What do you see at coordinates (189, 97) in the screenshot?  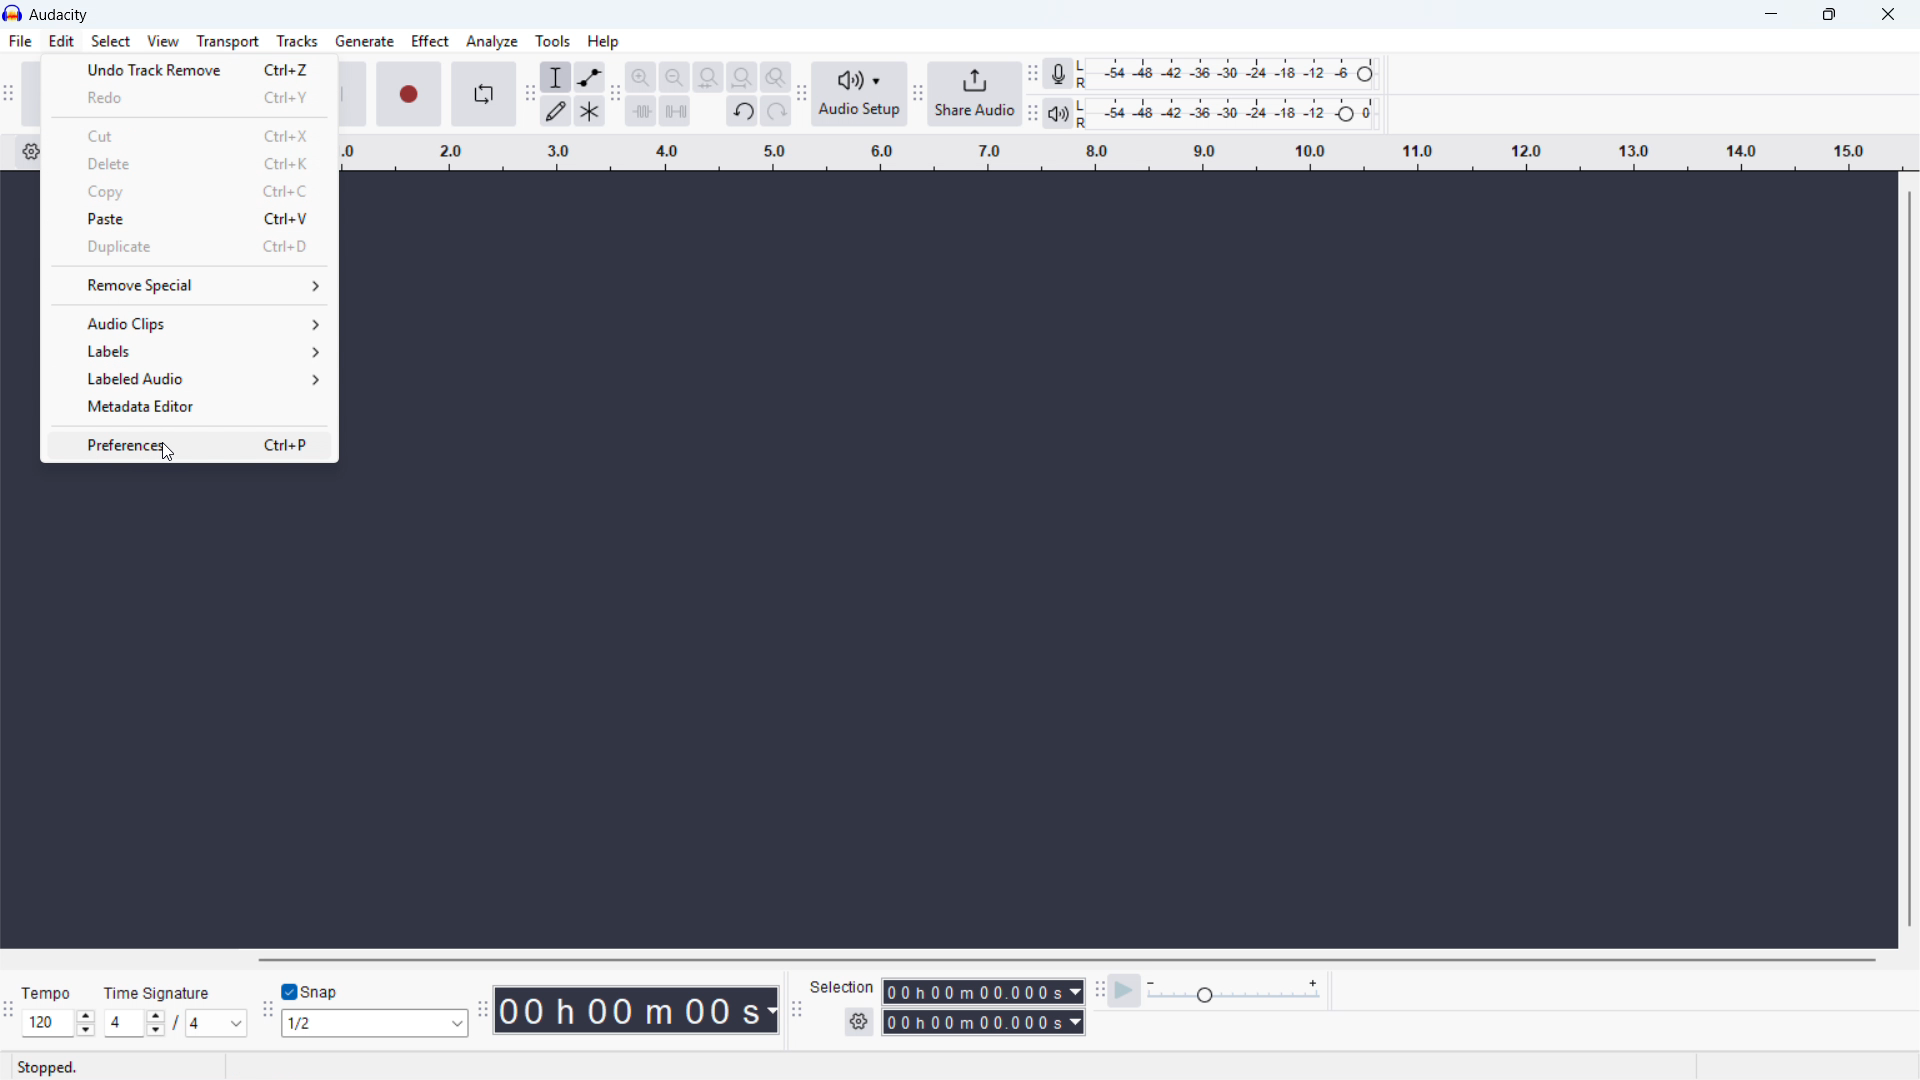 I see `redo` at bounding box center [189, 97].